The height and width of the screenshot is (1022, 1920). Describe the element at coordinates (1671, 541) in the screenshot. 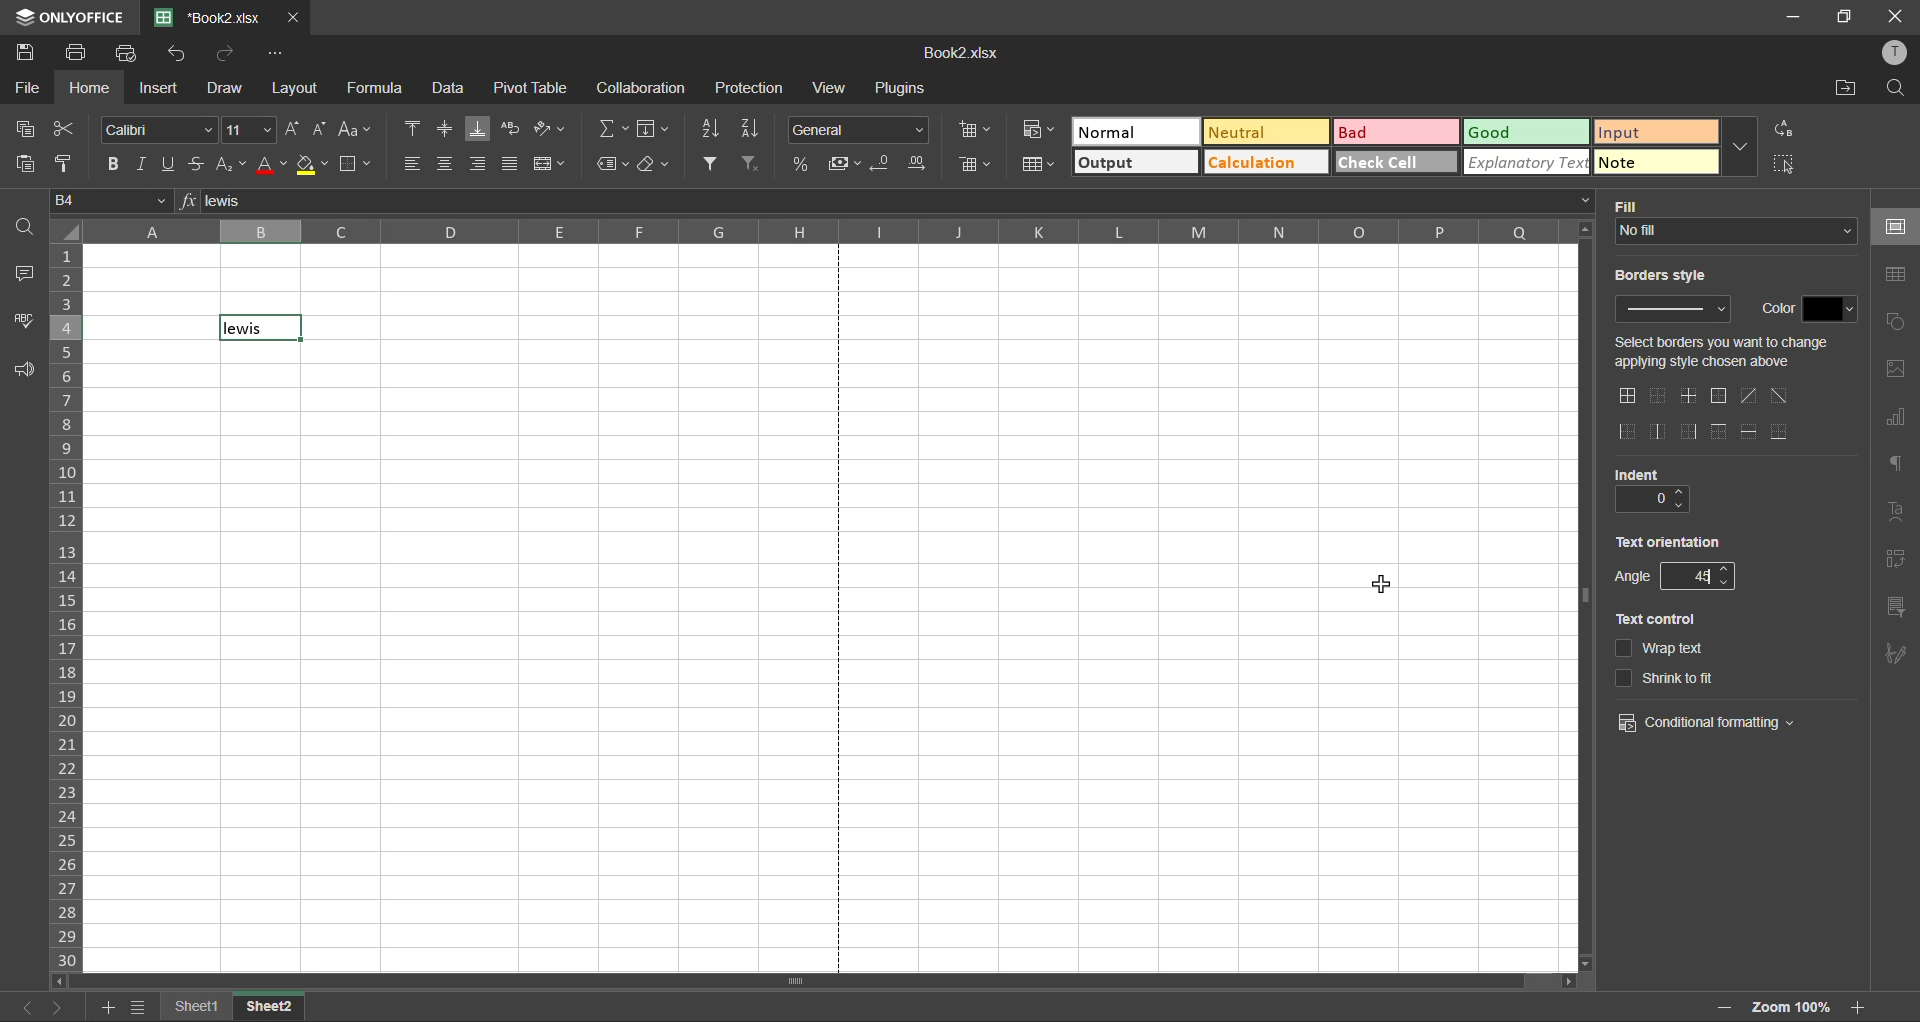

I see `text orientation ` at that location.